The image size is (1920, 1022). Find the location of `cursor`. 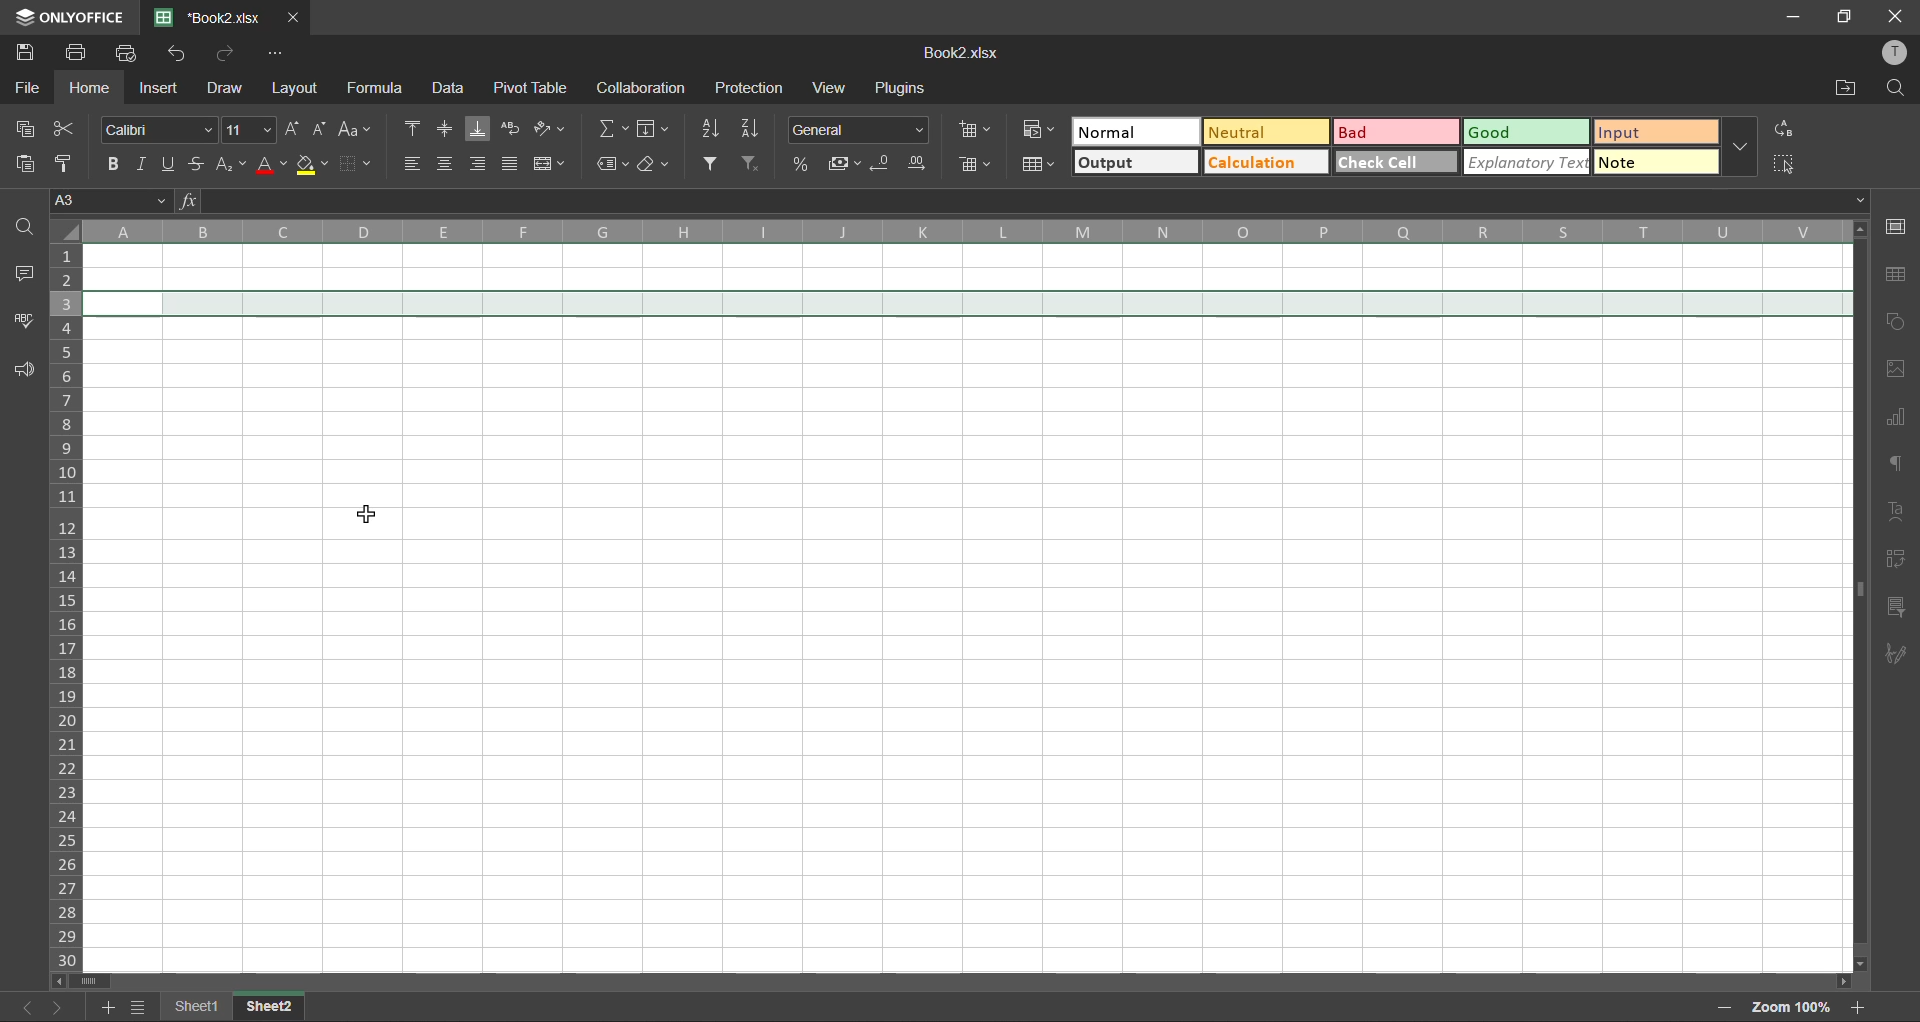

cursor is located at coordinates (363, 515).